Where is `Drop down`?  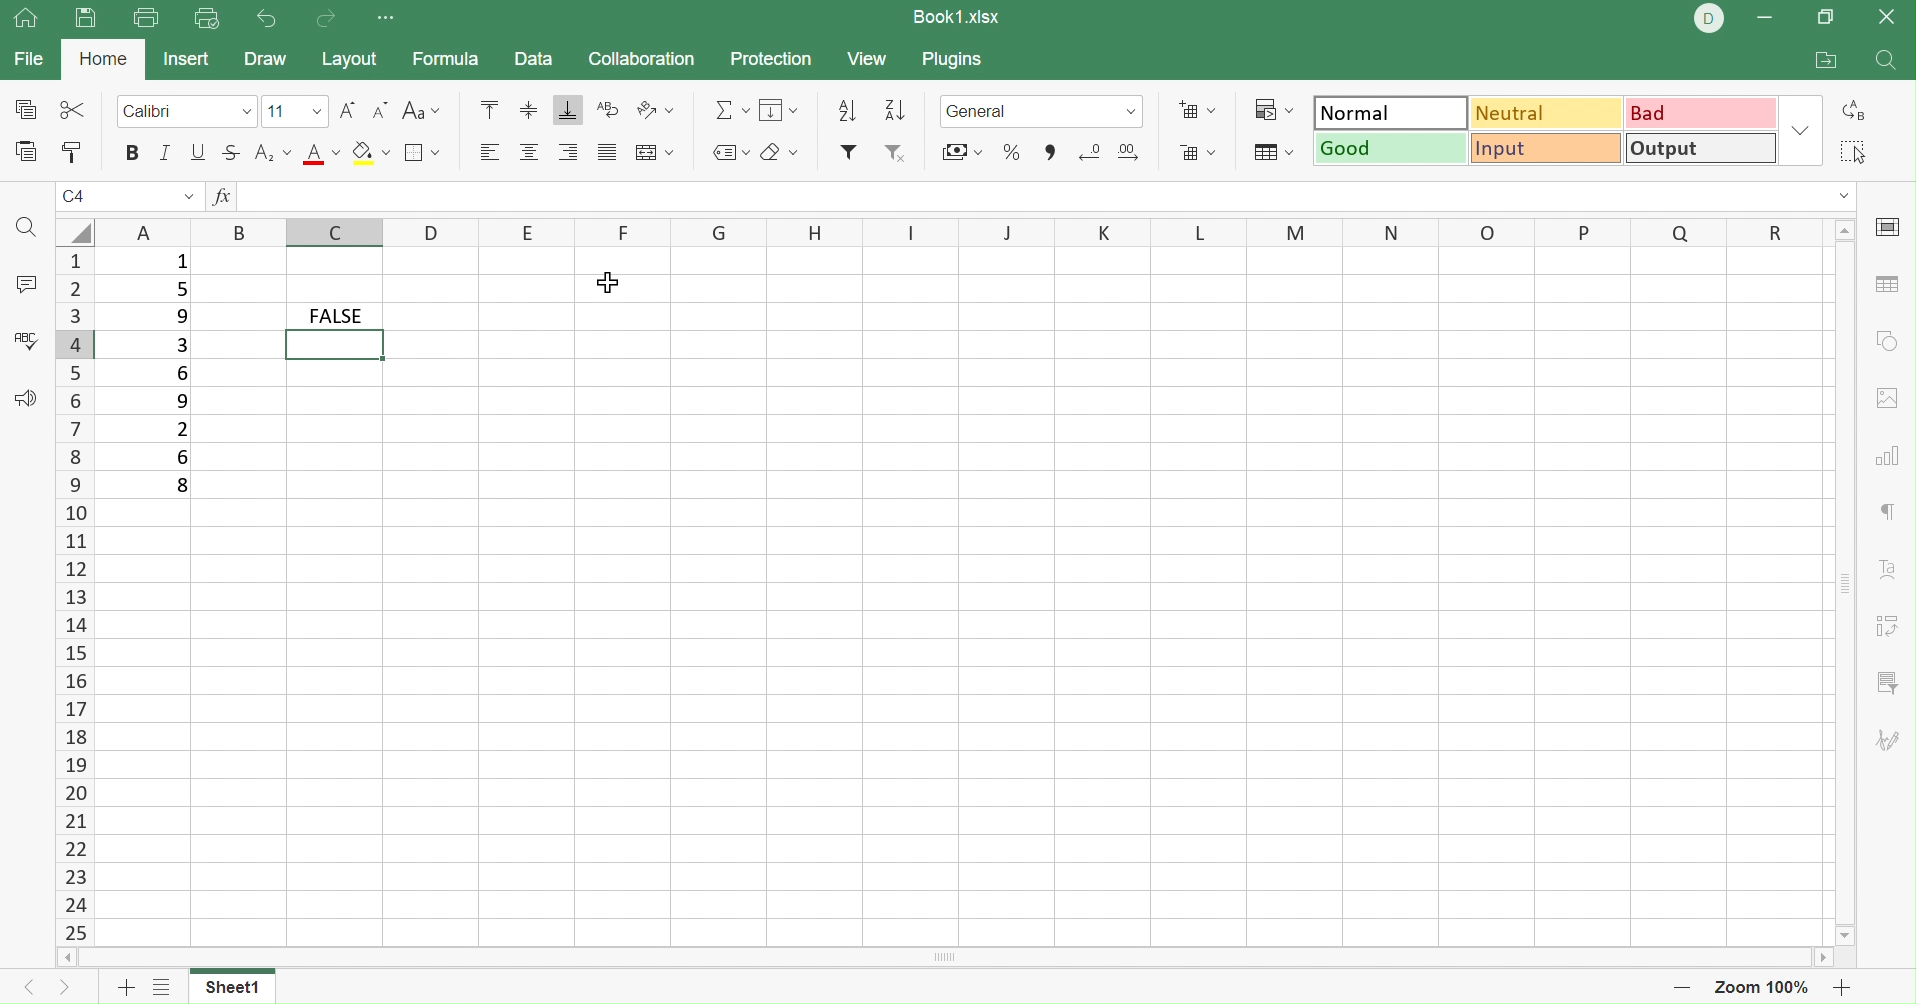
Drop down is located at coordinates (1845, 196).